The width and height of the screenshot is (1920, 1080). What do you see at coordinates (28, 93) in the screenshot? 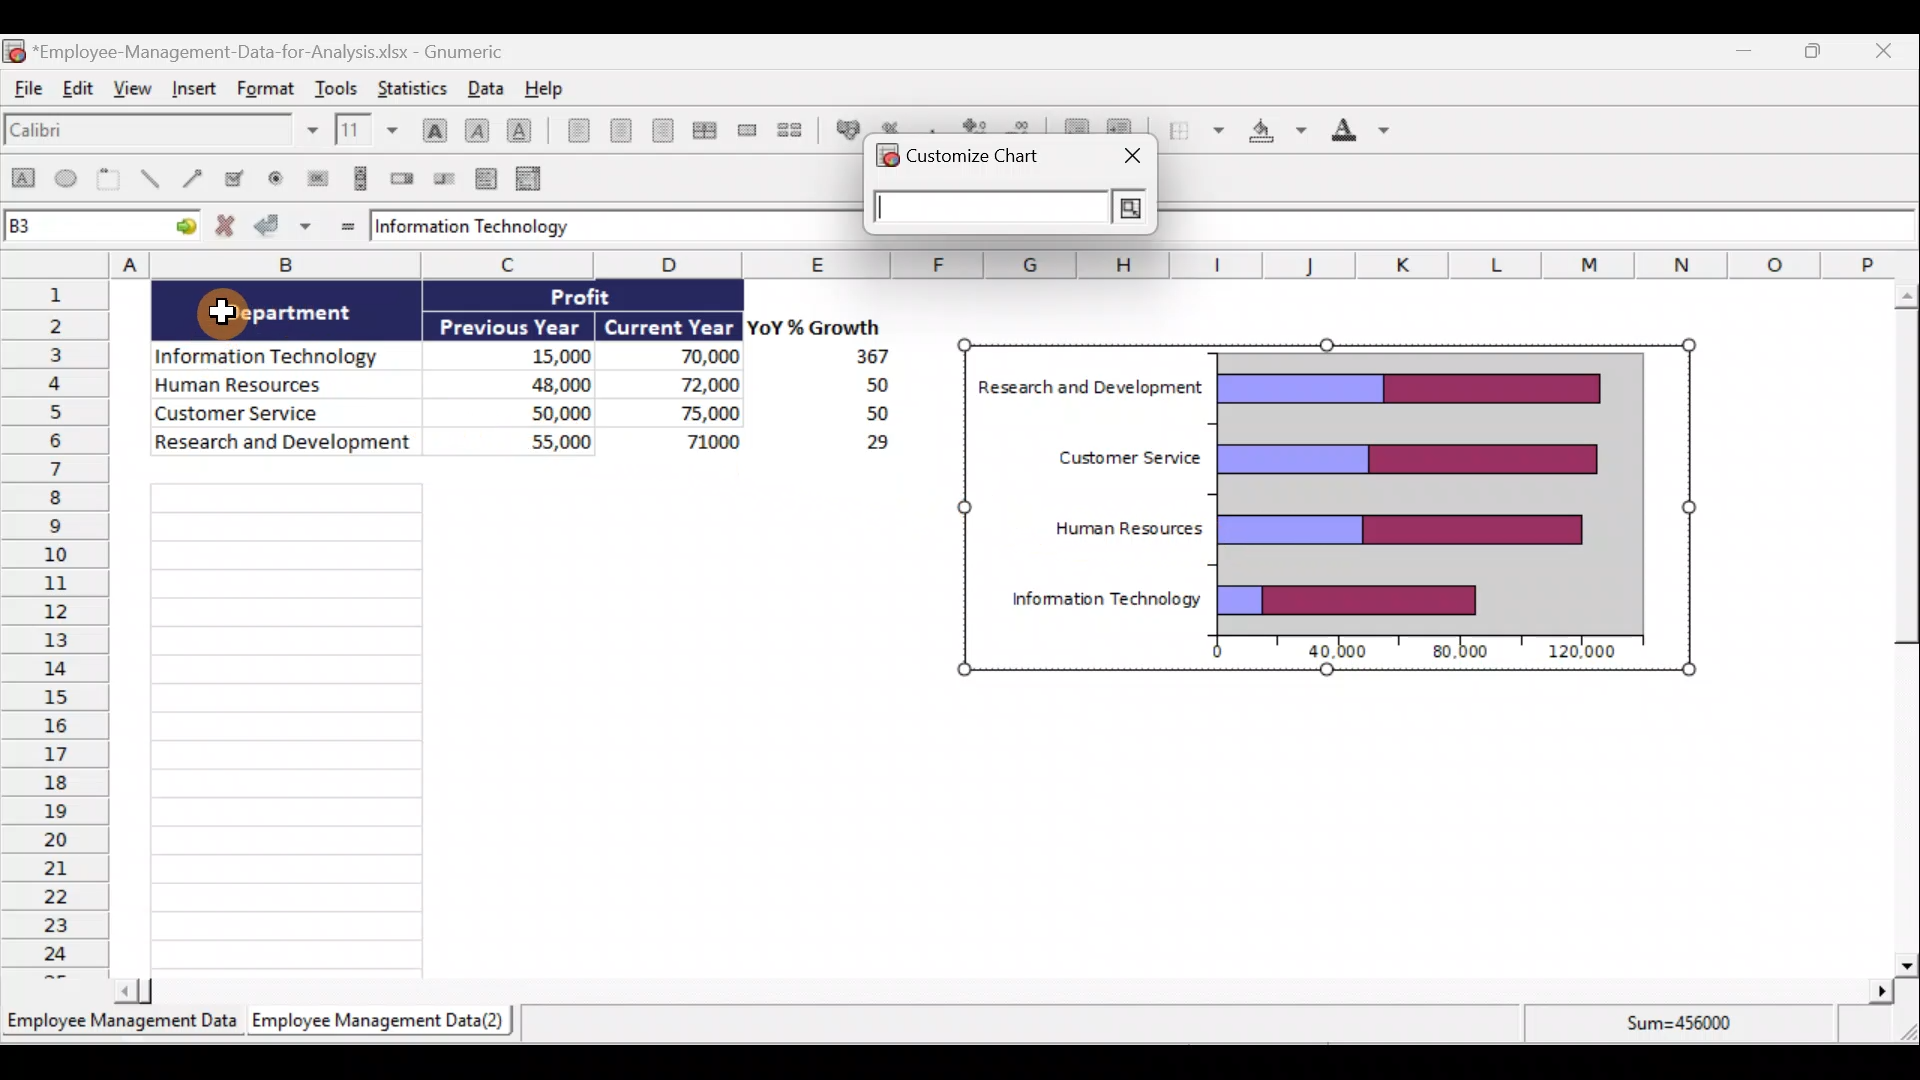
I see `File` at bounding box center [28, 93].